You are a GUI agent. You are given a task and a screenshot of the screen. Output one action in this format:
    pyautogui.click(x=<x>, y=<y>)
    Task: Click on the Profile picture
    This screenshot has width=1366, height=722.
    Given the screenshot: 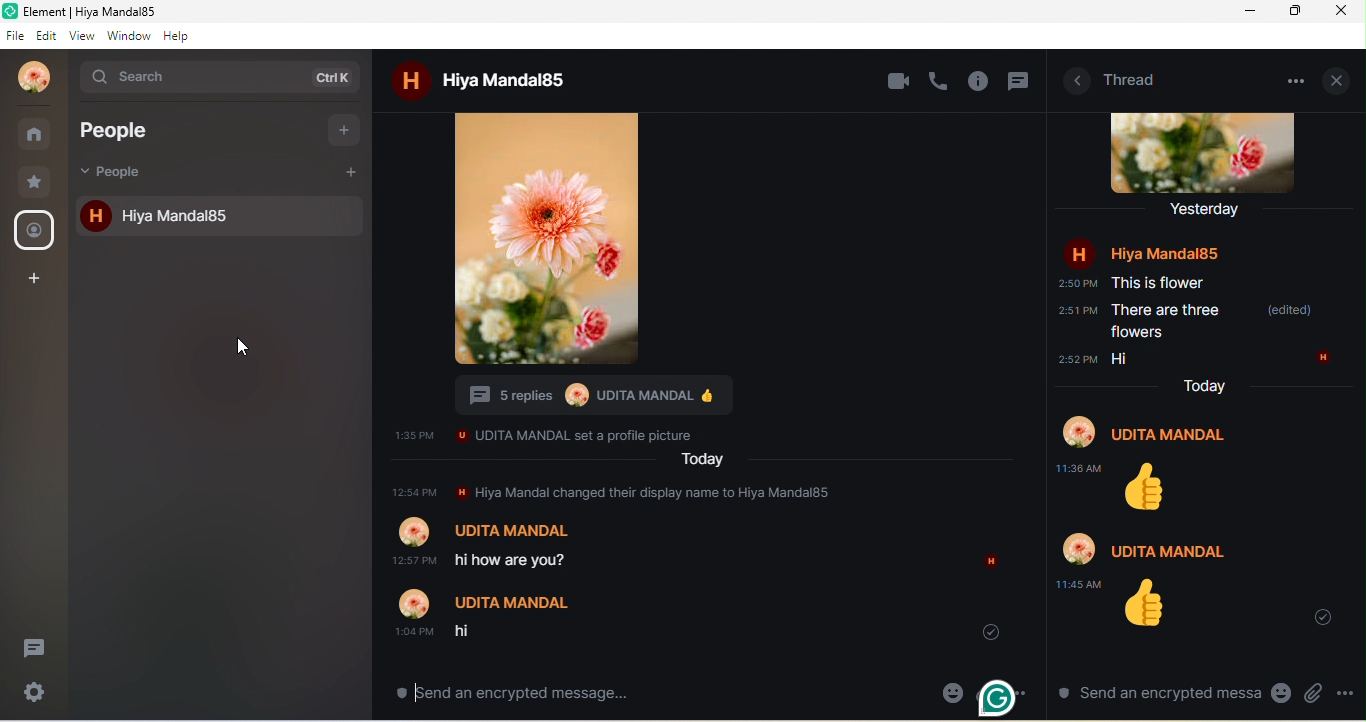 What is the action you would take?
    pyautogui.click(x=1078, y=547)
    